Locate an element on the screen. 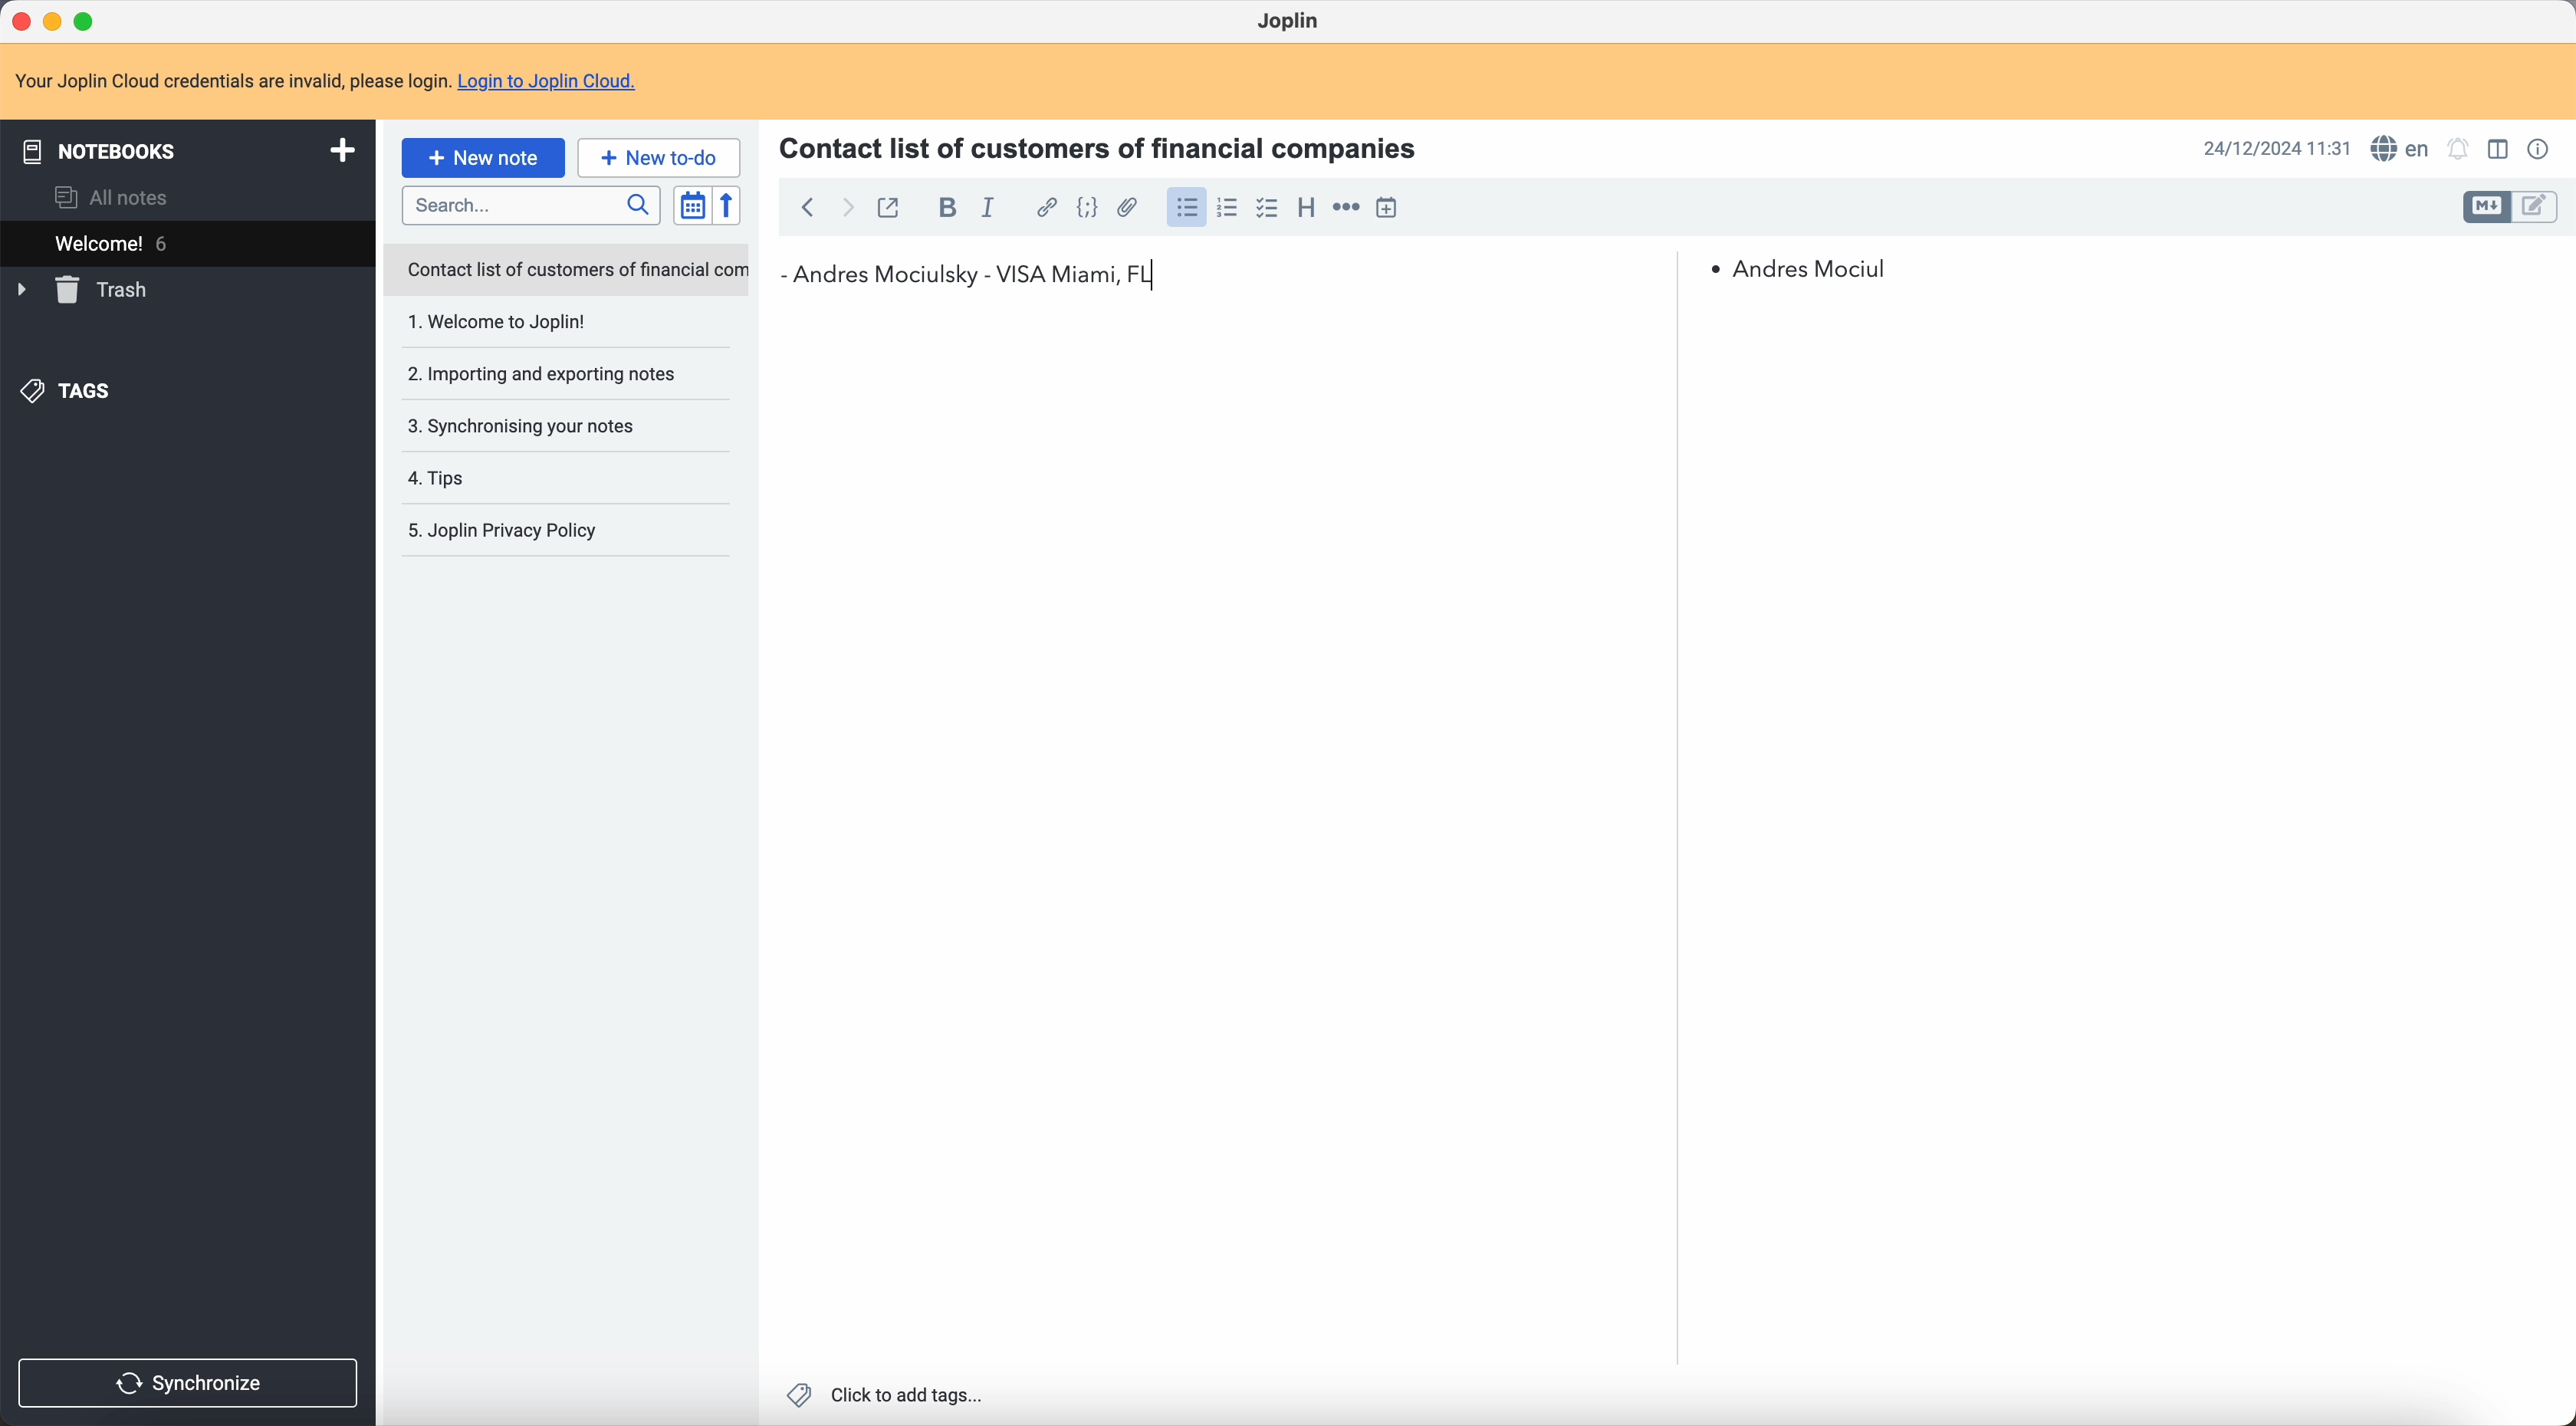 The image size is (2576, 1426). code is located at coordinates (1087, 209).